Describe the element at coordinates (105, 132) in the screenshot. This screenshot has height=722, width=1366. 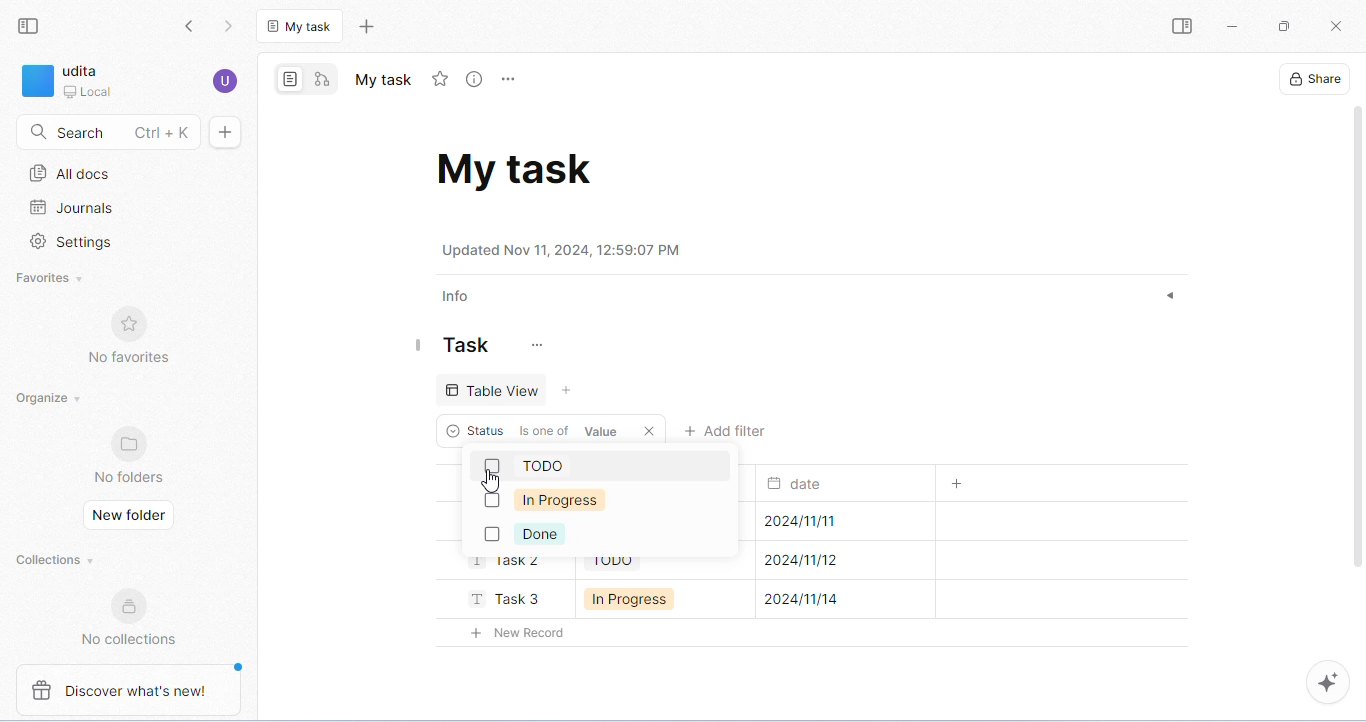
I see `search` at that location.